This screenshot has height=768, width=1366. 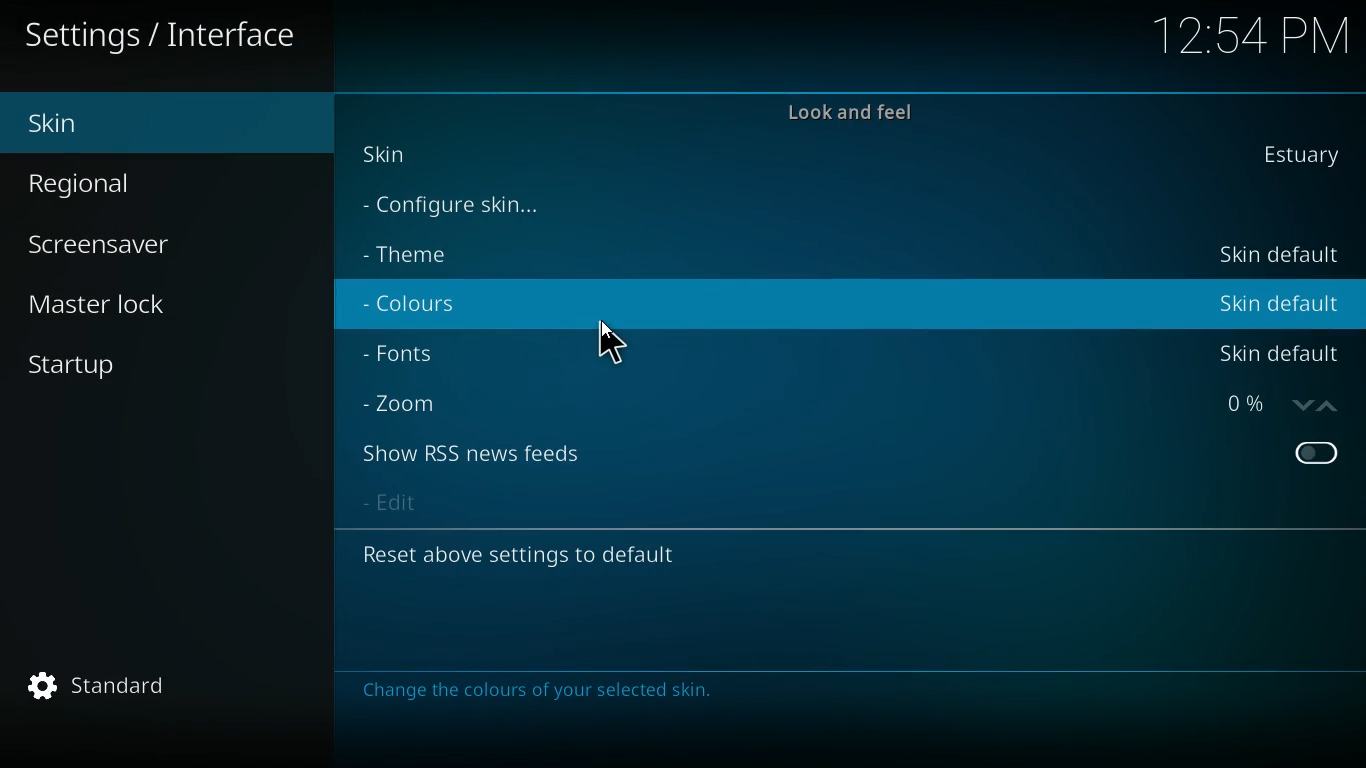 What do you see at coordinates (424, 250) in the screenshot?
I see `theme` at bounding box center [424, 250].